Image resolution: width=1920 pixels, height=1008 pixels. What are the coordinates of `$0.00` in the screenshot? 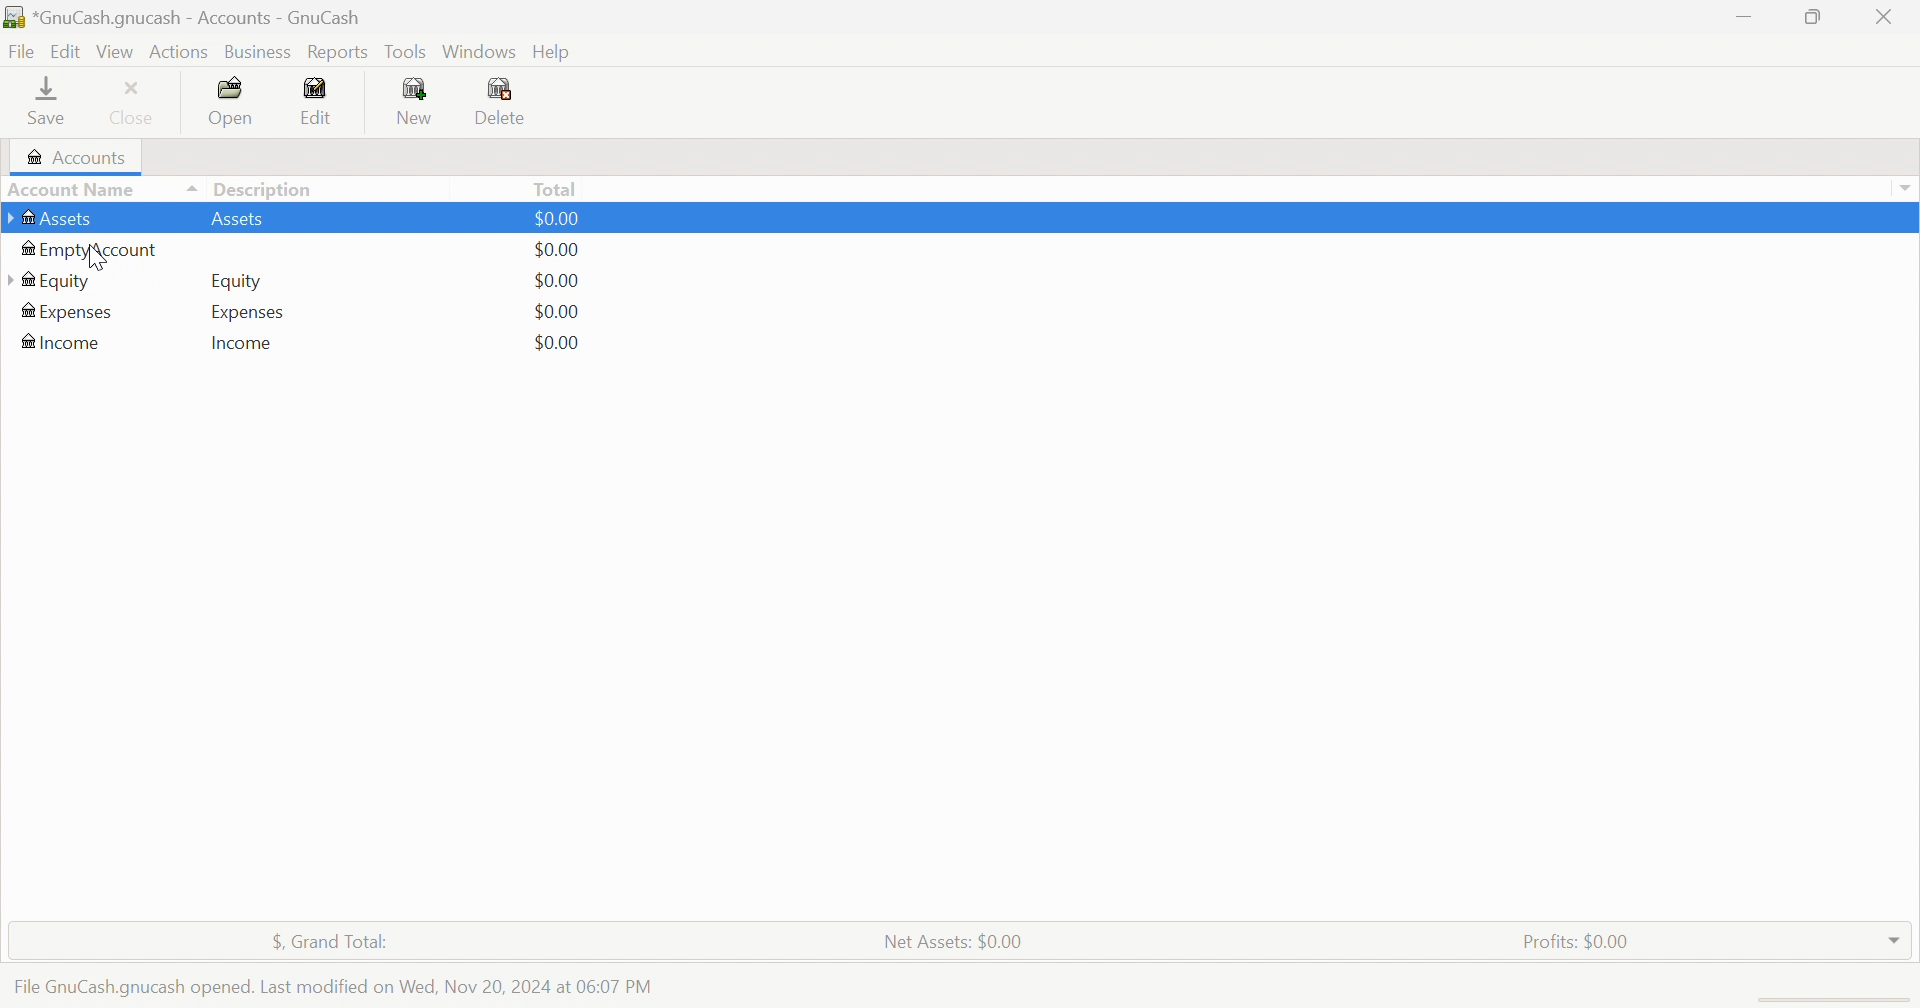 It's located at (560, 282).